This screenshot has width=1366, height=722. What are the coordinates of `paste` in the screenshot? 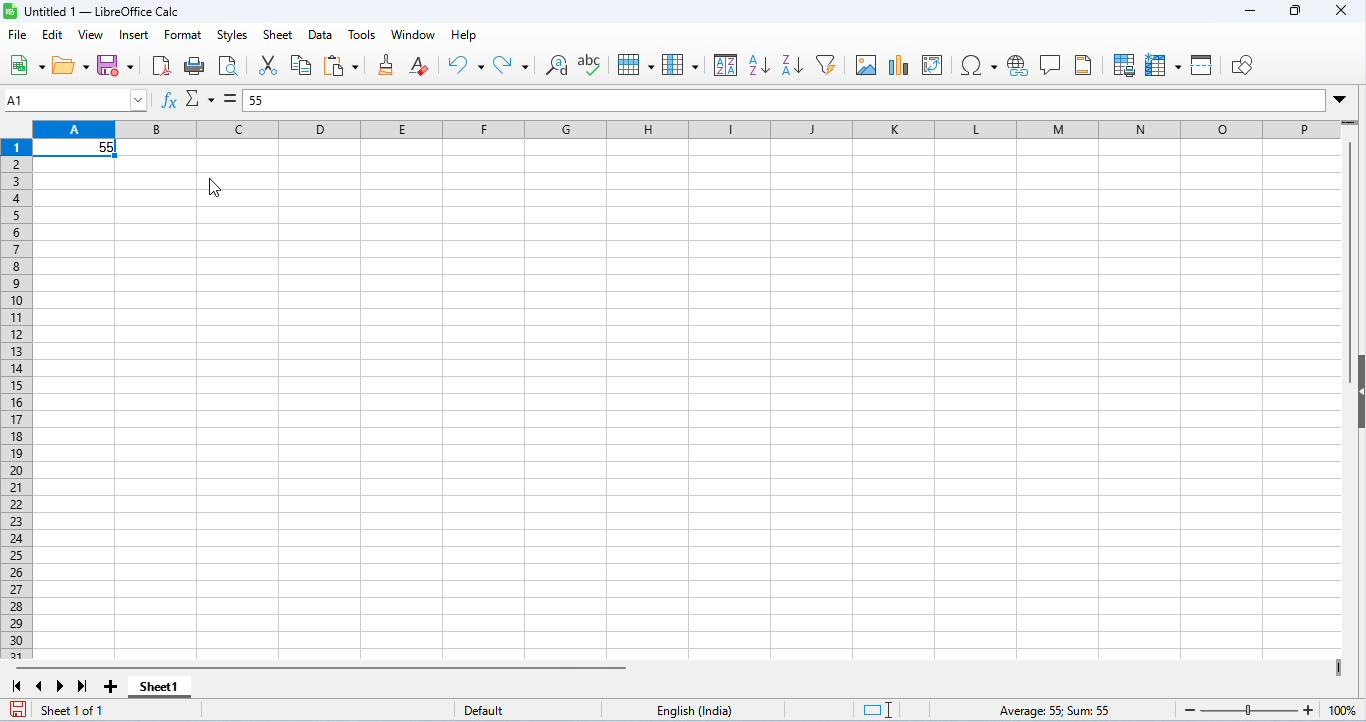 It's located at (341, 66).